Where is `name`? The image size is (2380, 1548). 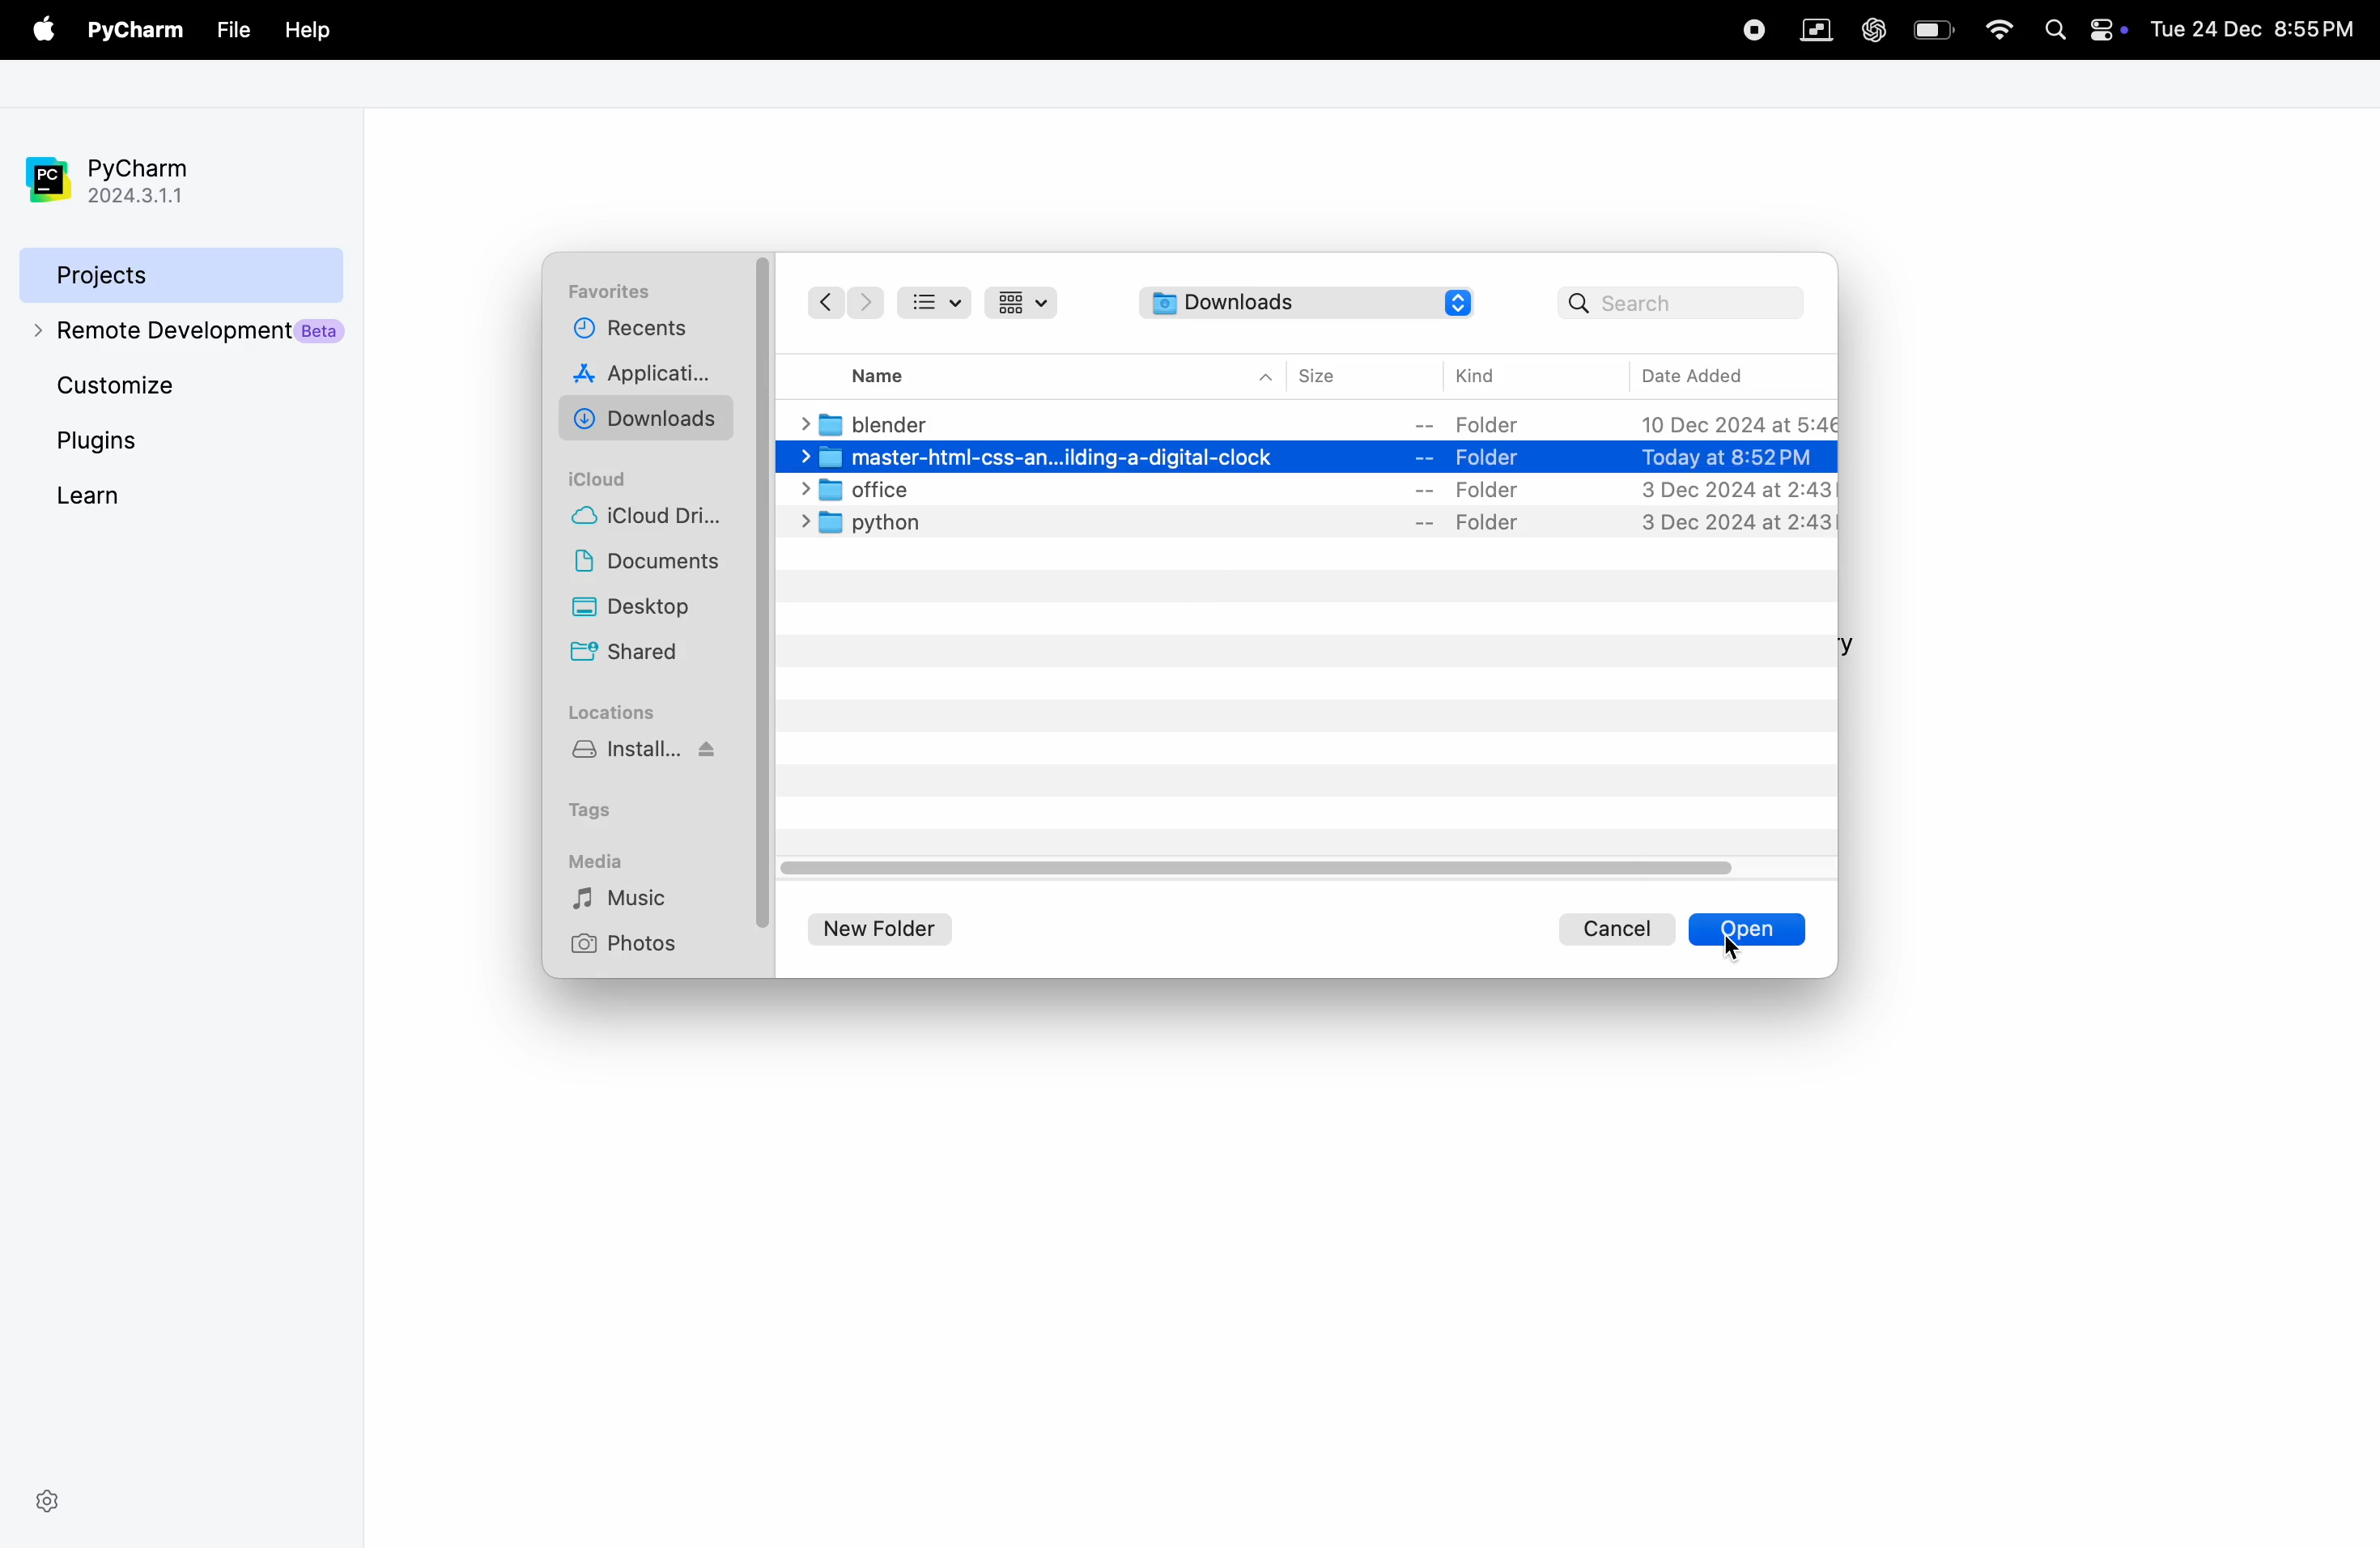
name is located at coordinates (897, 373).